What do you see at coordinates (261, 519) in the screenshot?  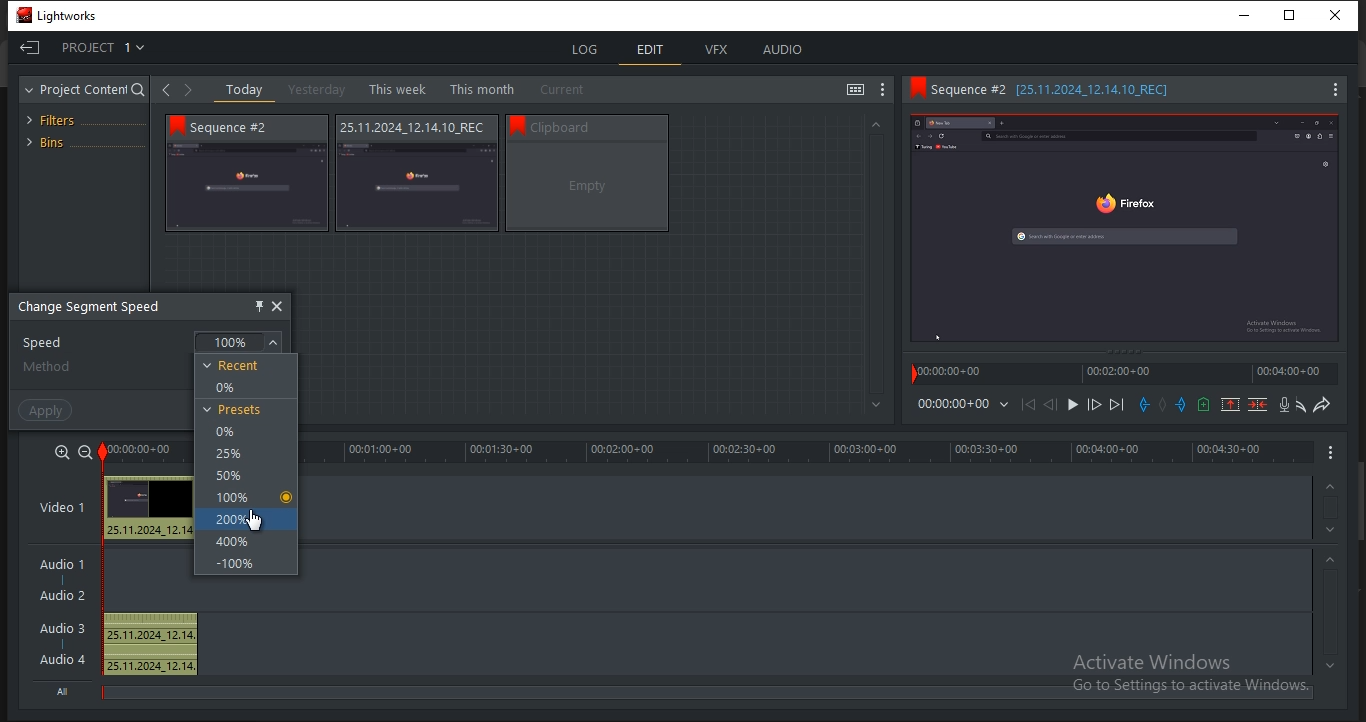 I see `pointer cursor` at bounding box center [261, 519].